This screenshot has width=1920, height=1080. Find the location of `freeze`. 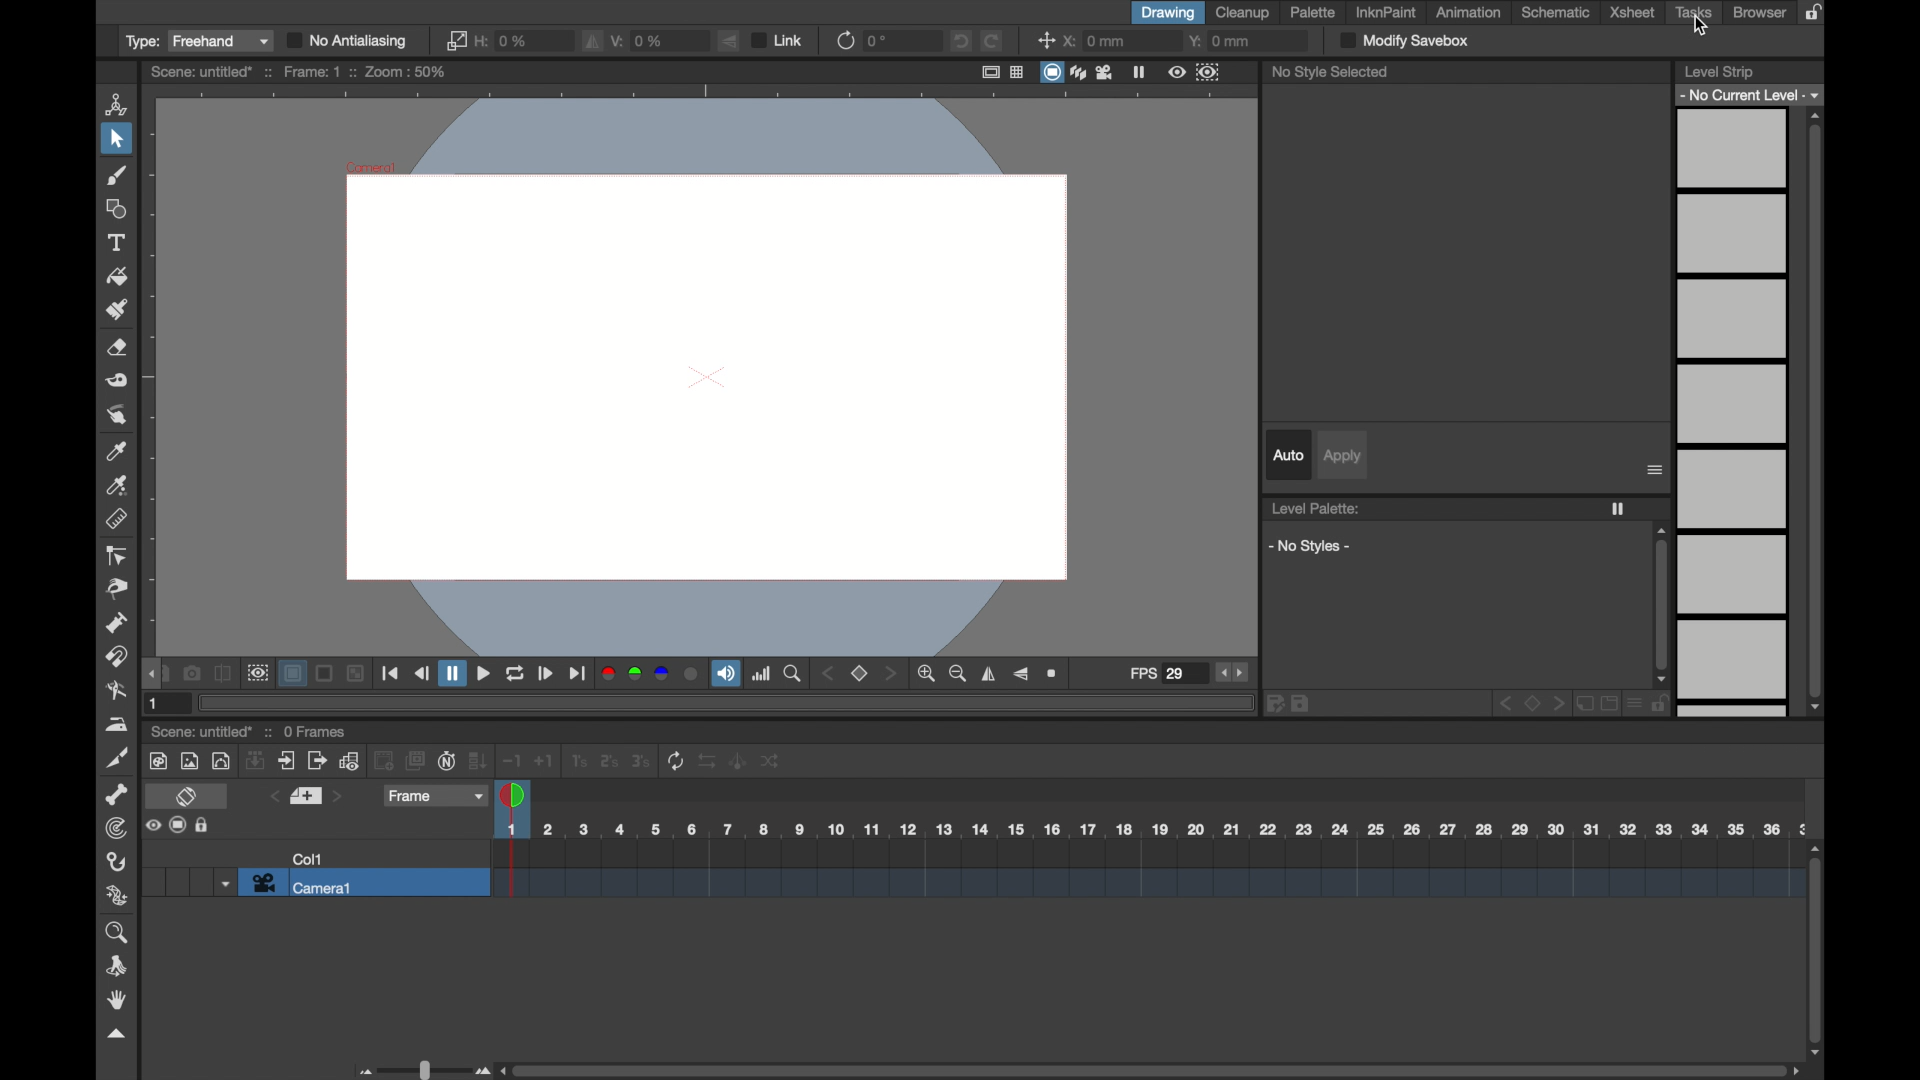

freeze is located at coordinates (1618, 509).